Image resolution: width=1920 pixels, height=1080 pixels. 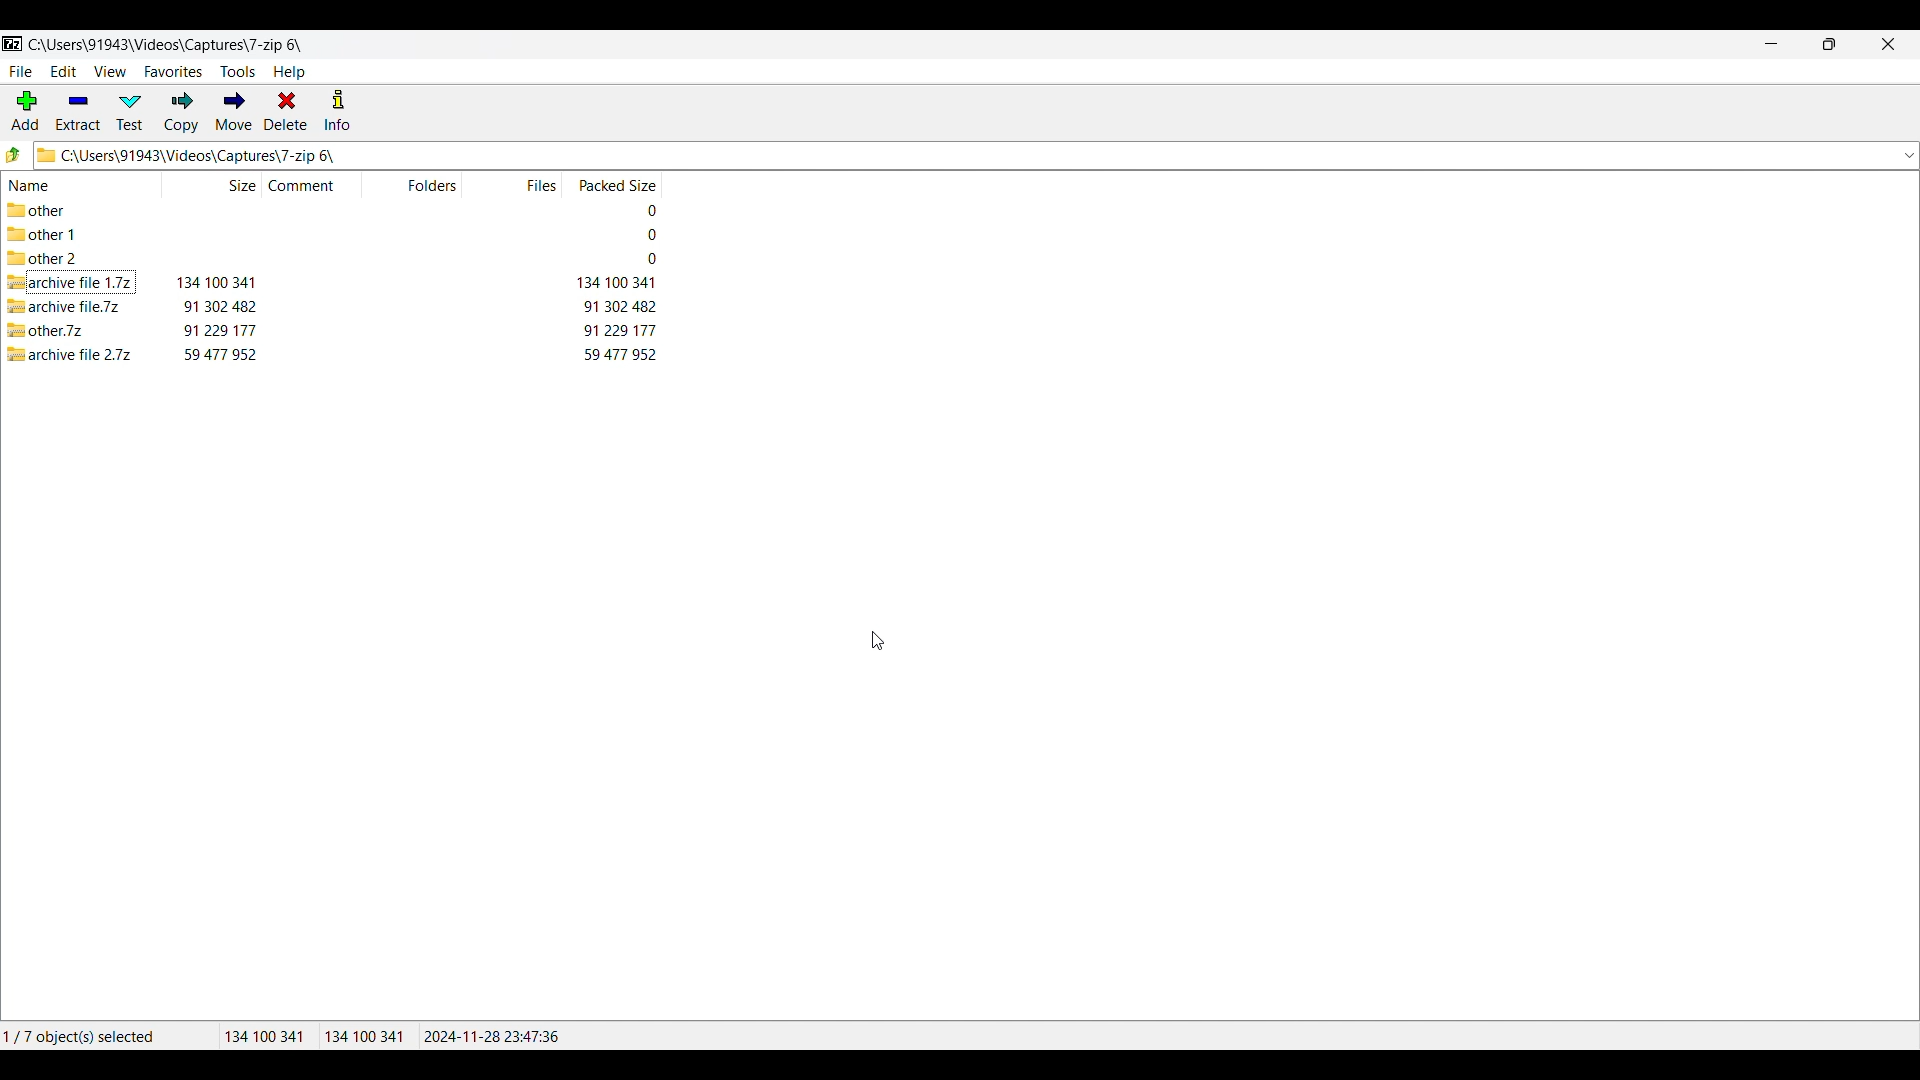 I want to click on Cursor position unchanged, so click(x=879, y=639).